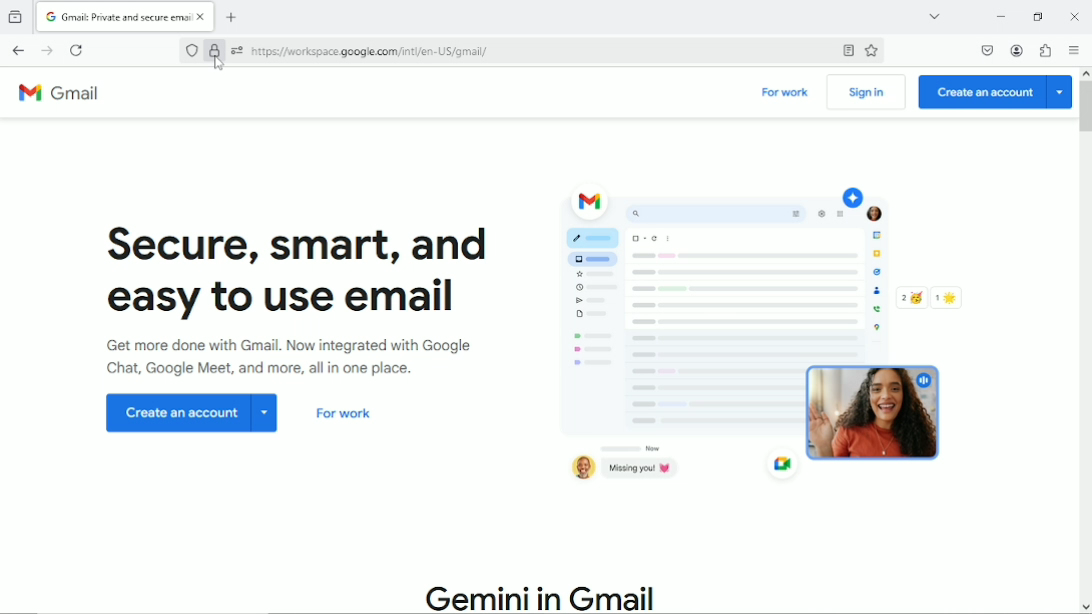  What do you see at coordinates (127, 17) in the screenshot?
I see `Current tab` at bounding box center [127, 17].